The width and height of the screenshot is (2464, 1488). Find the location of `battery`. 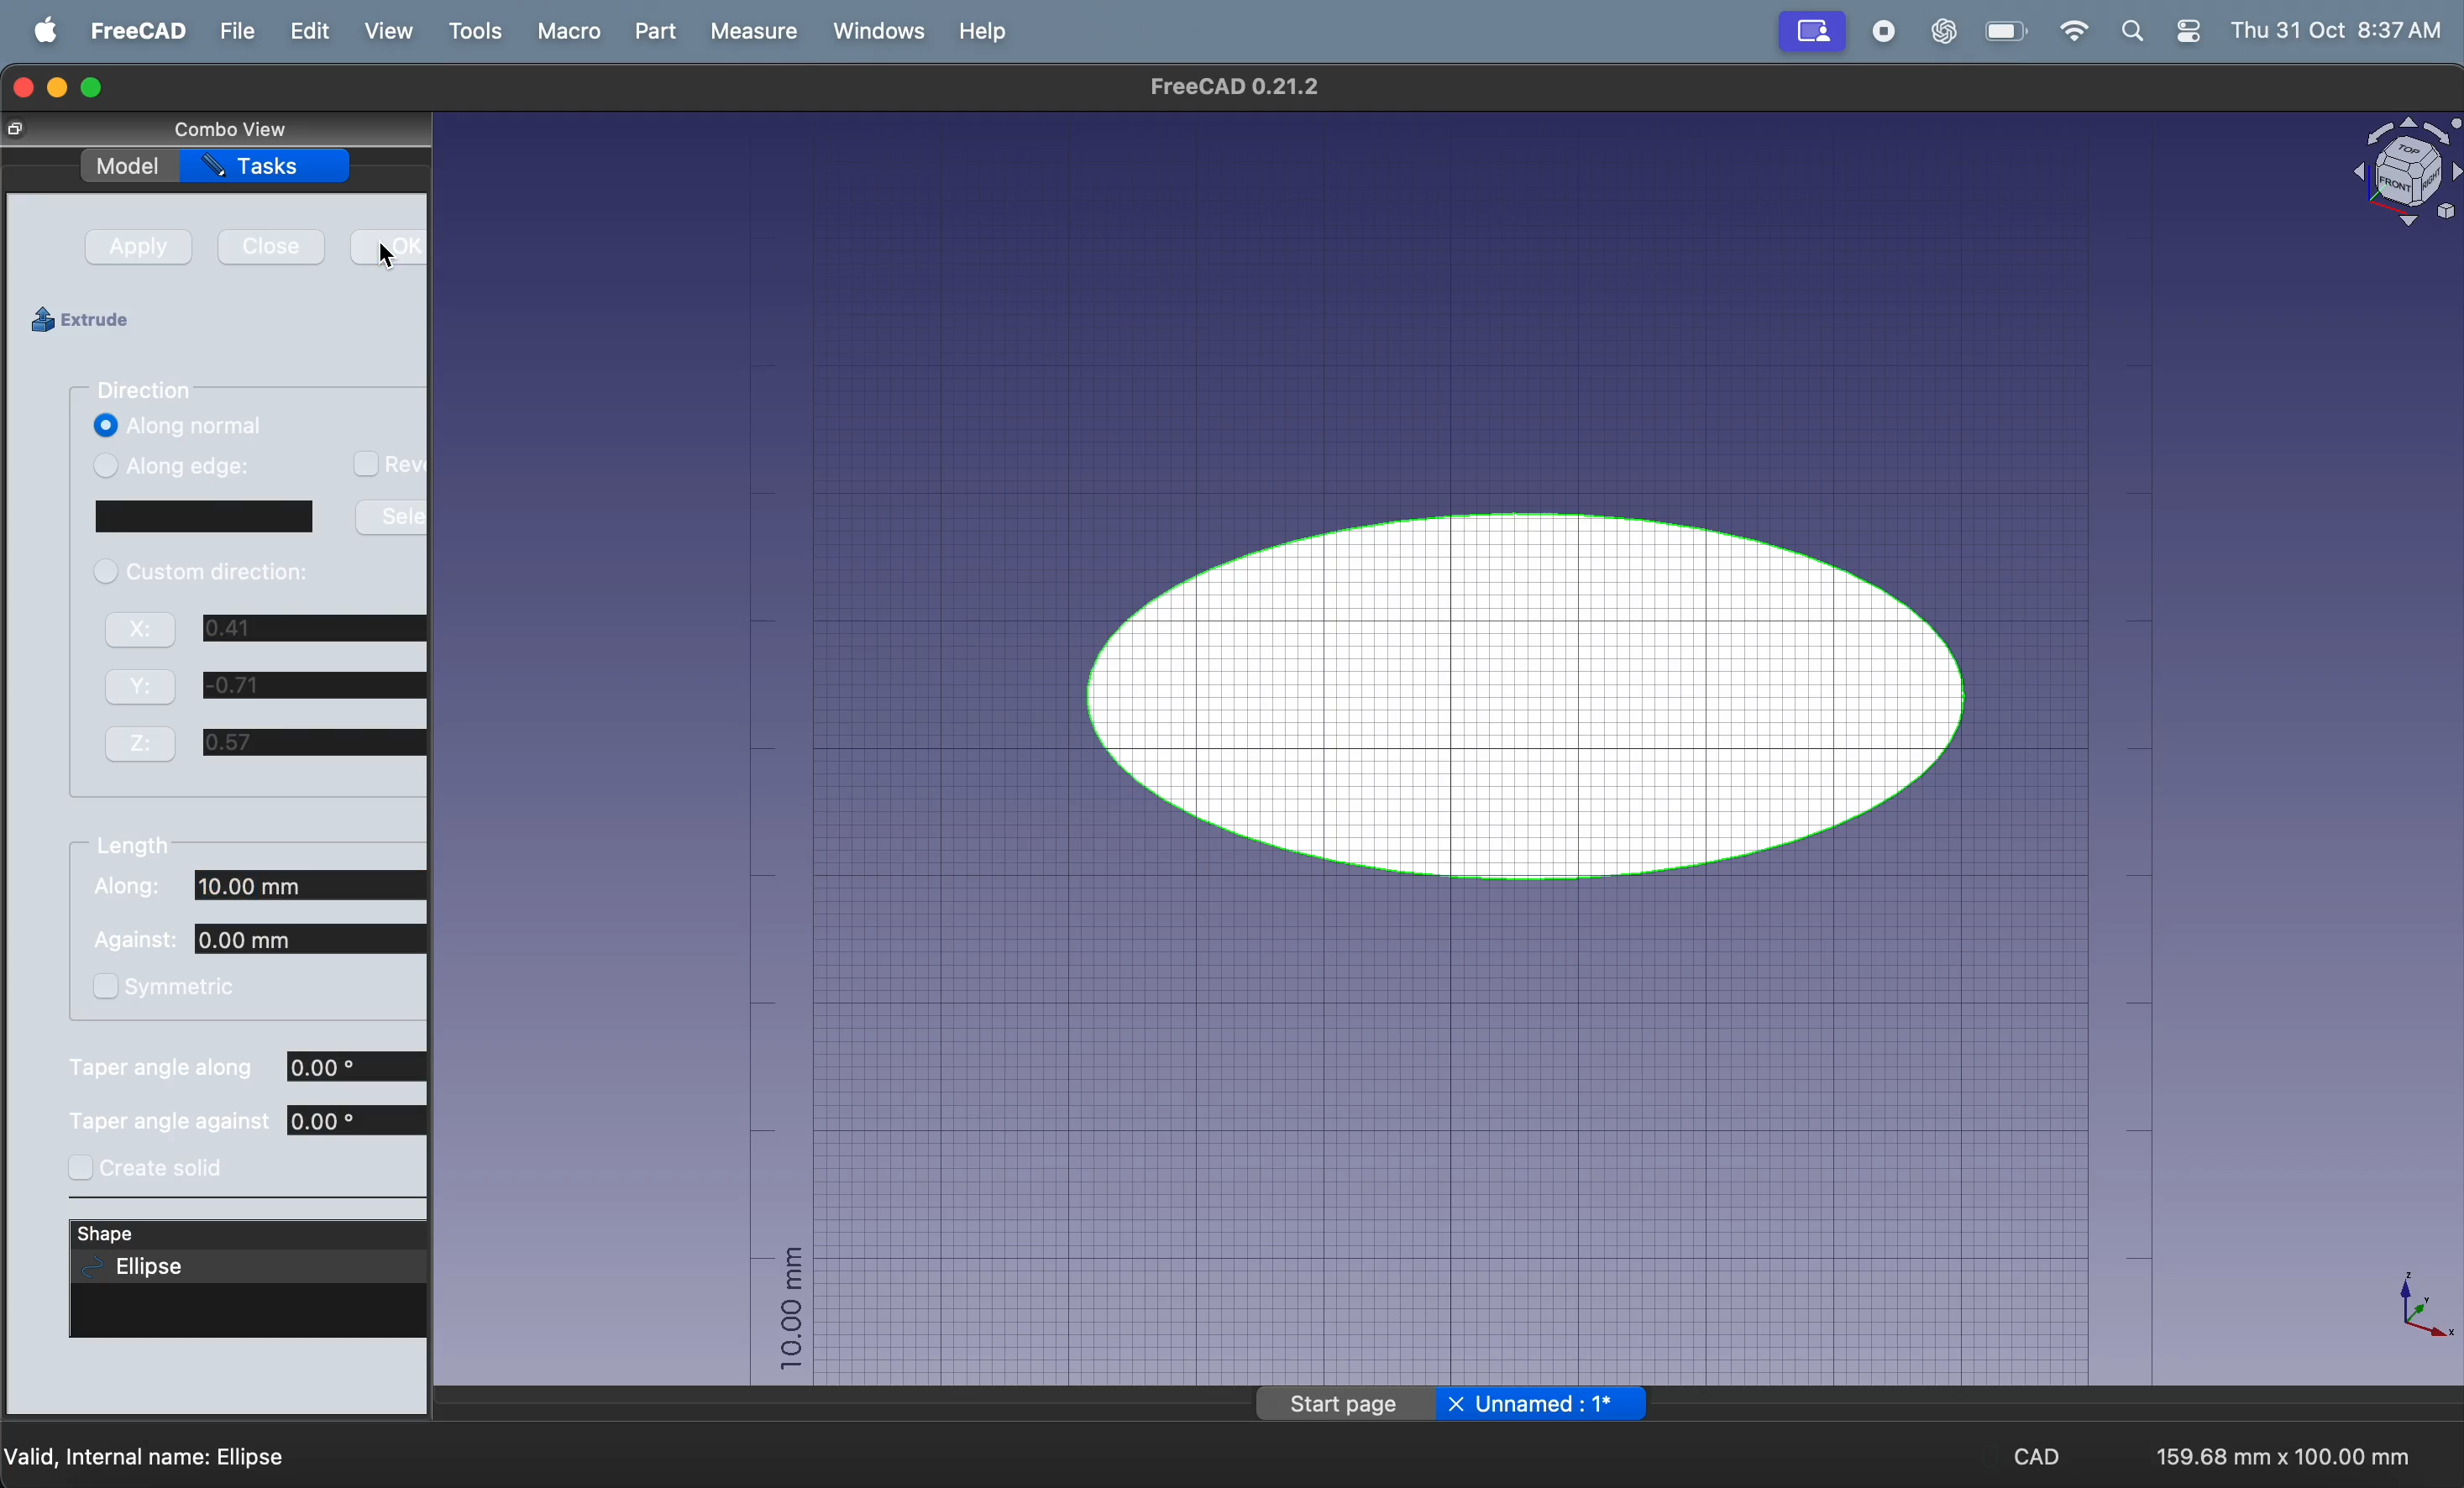

battery is located at coordinates (2003, 32).